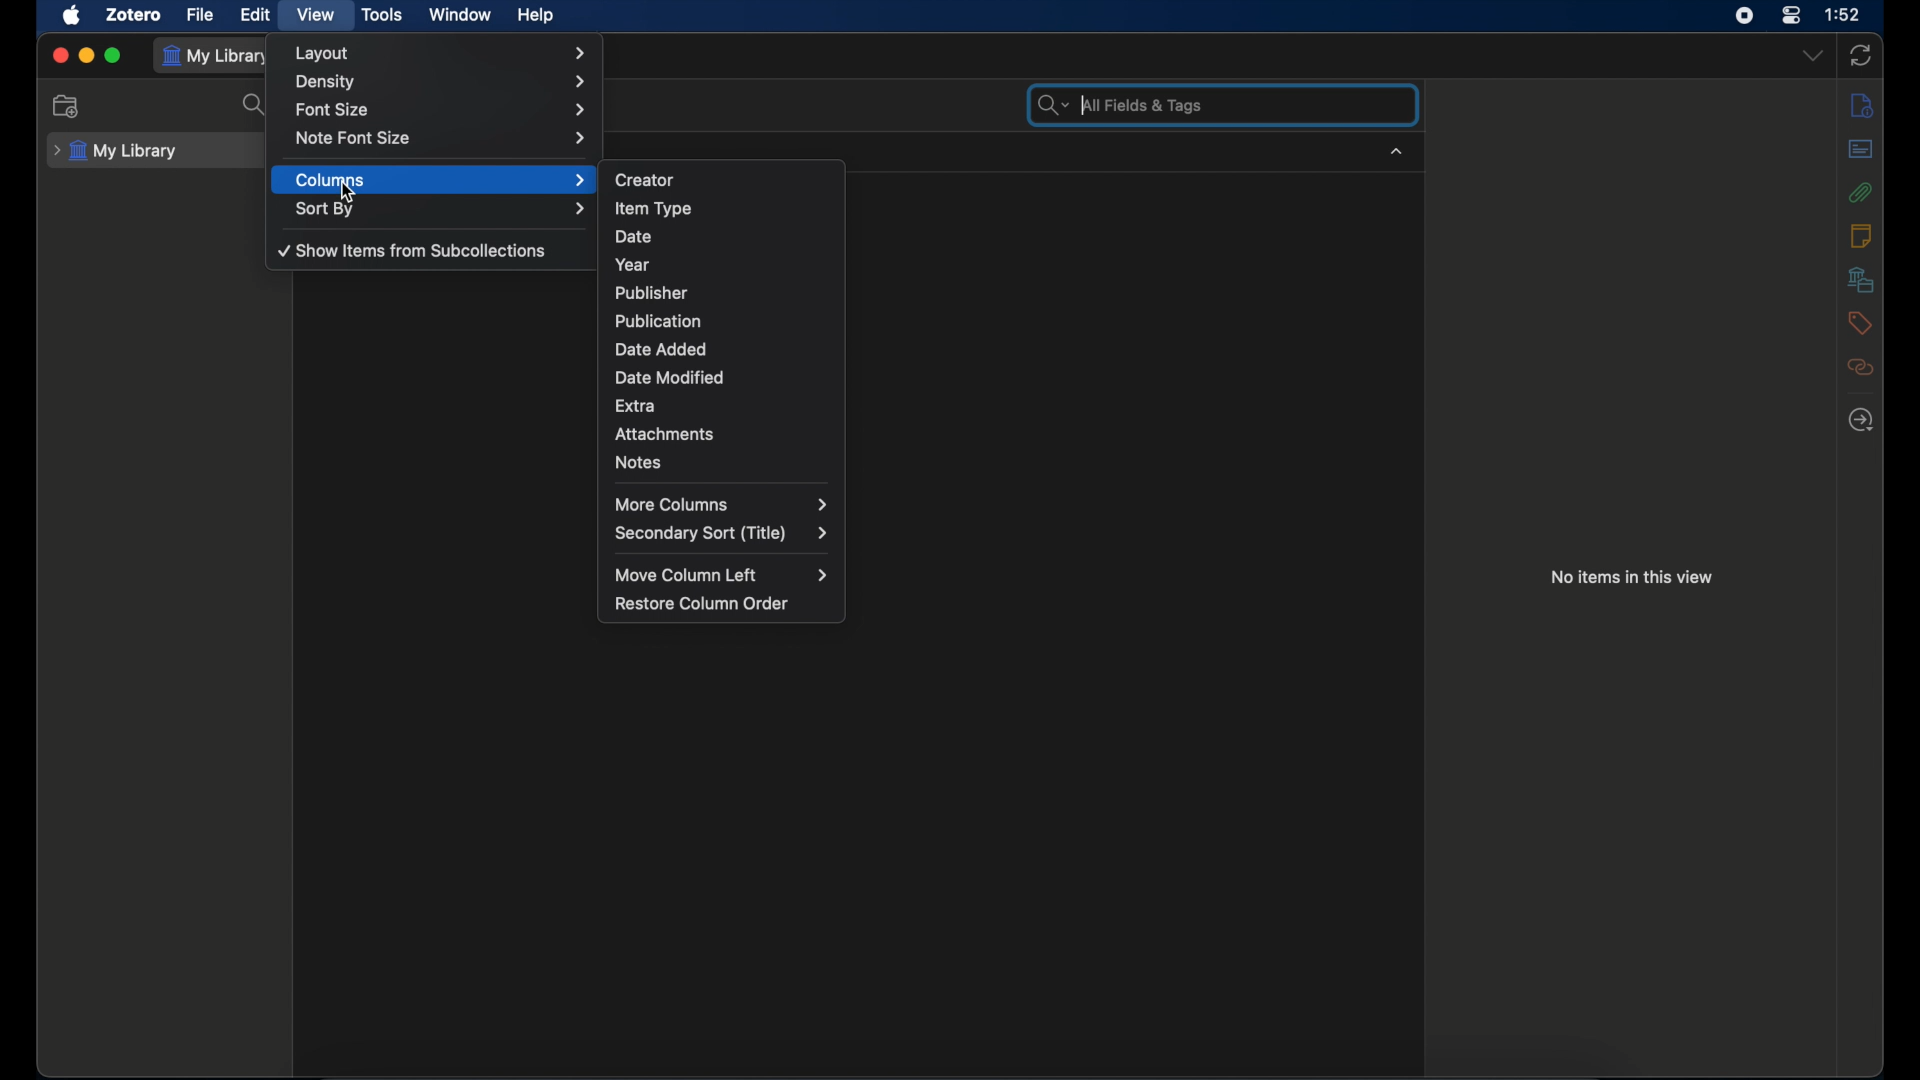 The width and height of the screenshot is (1920, 1080). Describe the element at coordinates (638, 462) in the screenshot. I see `notes` at that location.